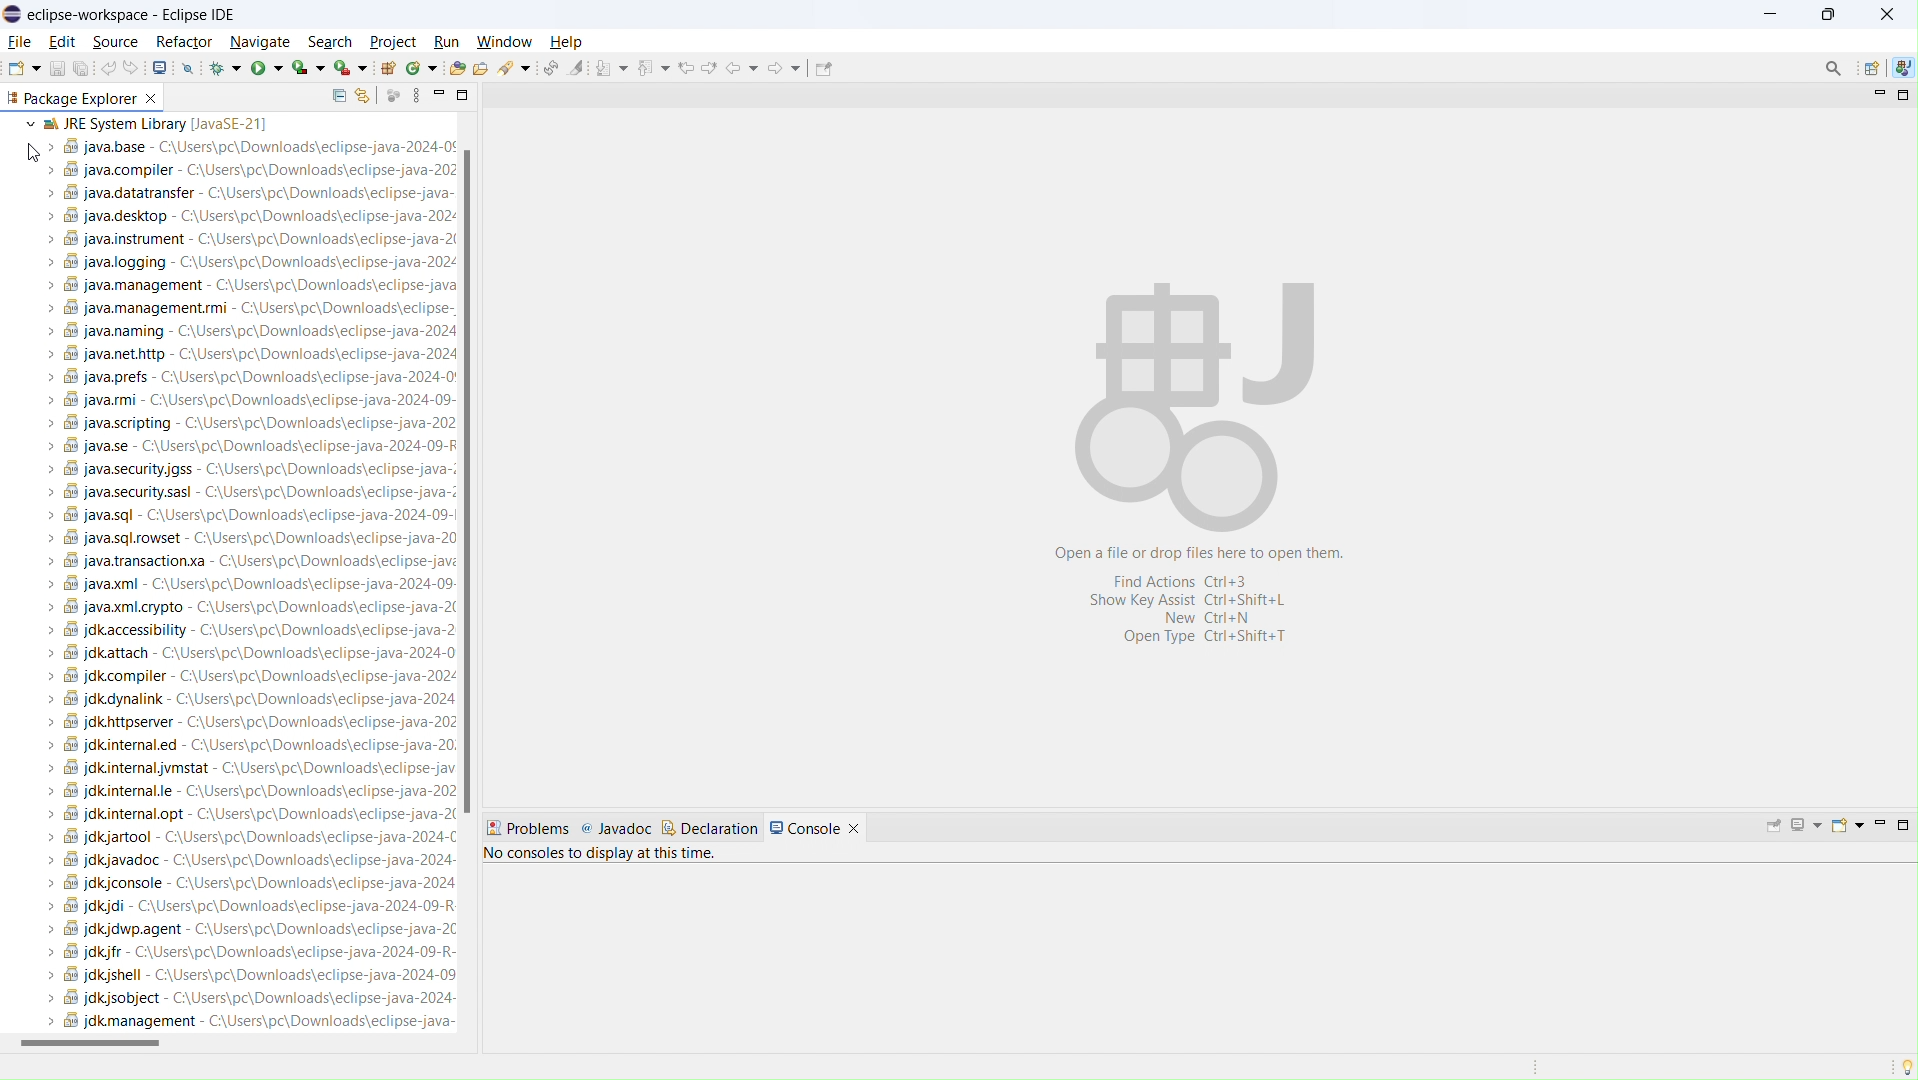 This screenshot has height=1080, width=1918. I want to click on eclipse-workspace-Eclipse IDE, so click(131, 13).